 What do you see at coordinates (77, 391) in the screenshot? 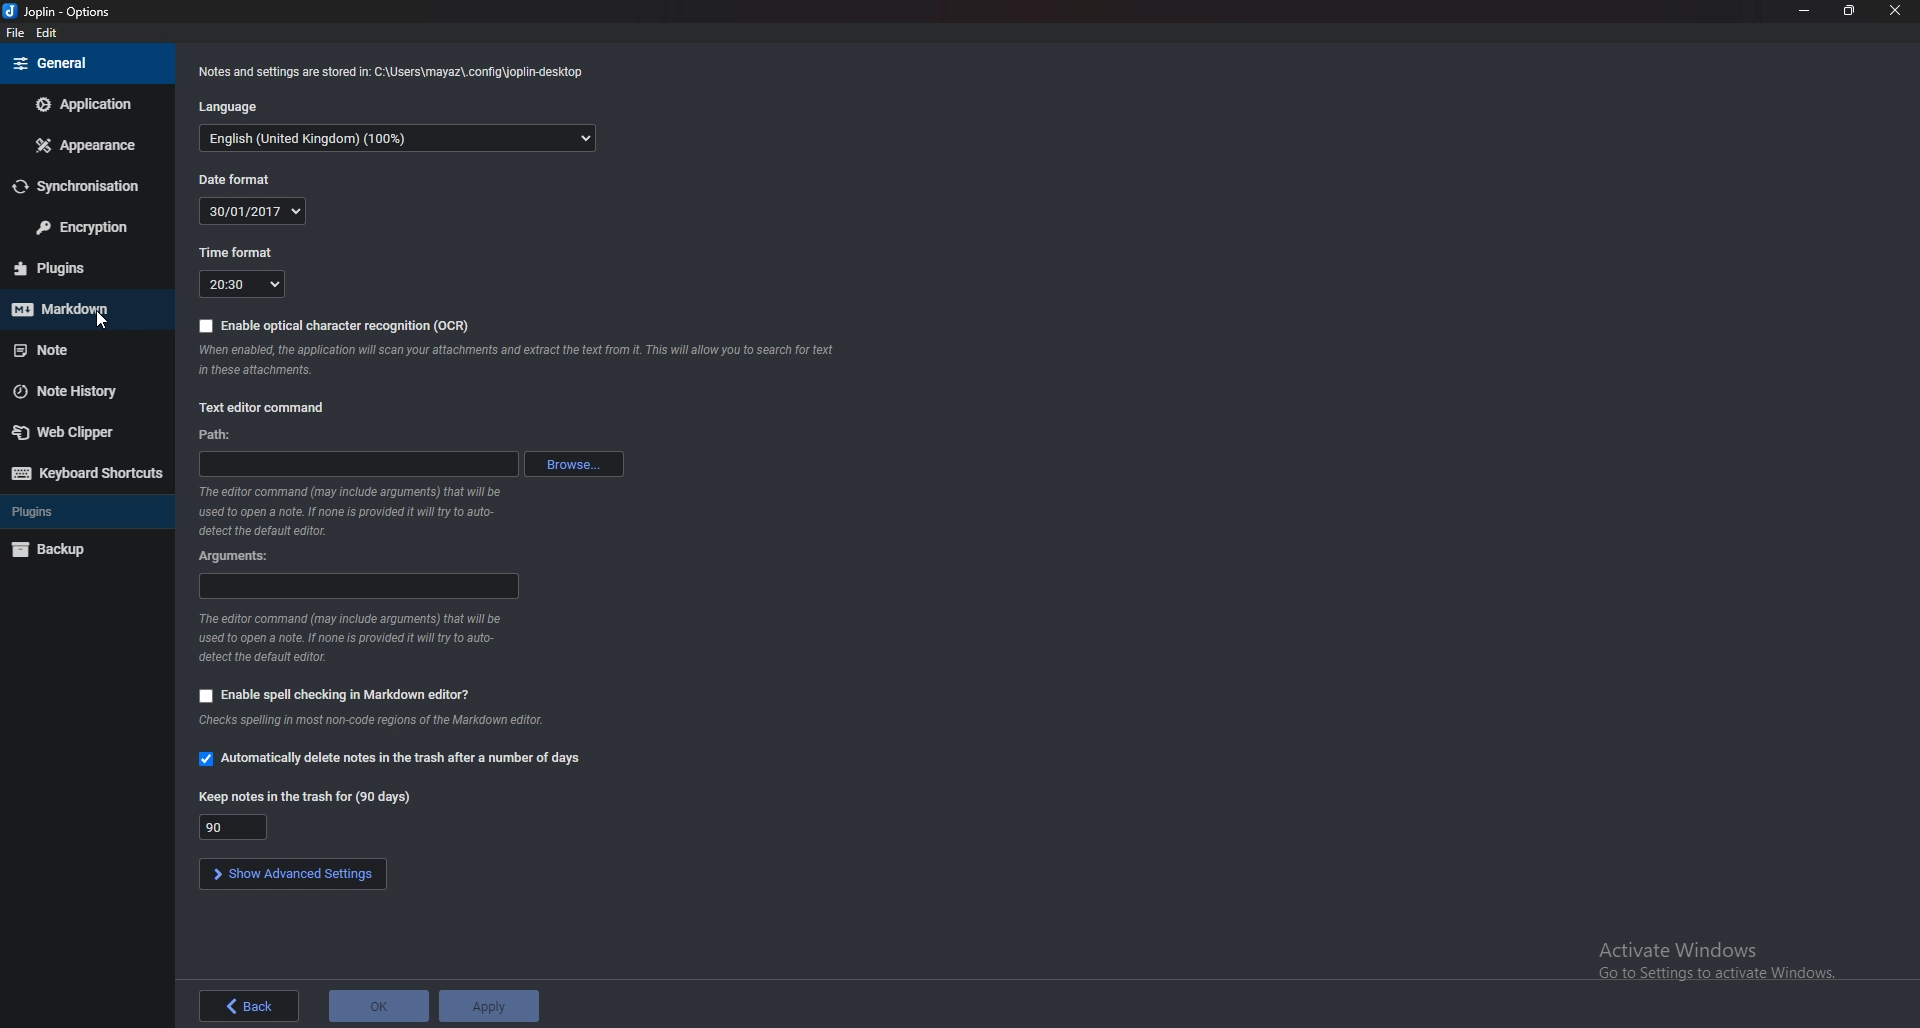
I see `Note history` at bounding box center [77, 391].